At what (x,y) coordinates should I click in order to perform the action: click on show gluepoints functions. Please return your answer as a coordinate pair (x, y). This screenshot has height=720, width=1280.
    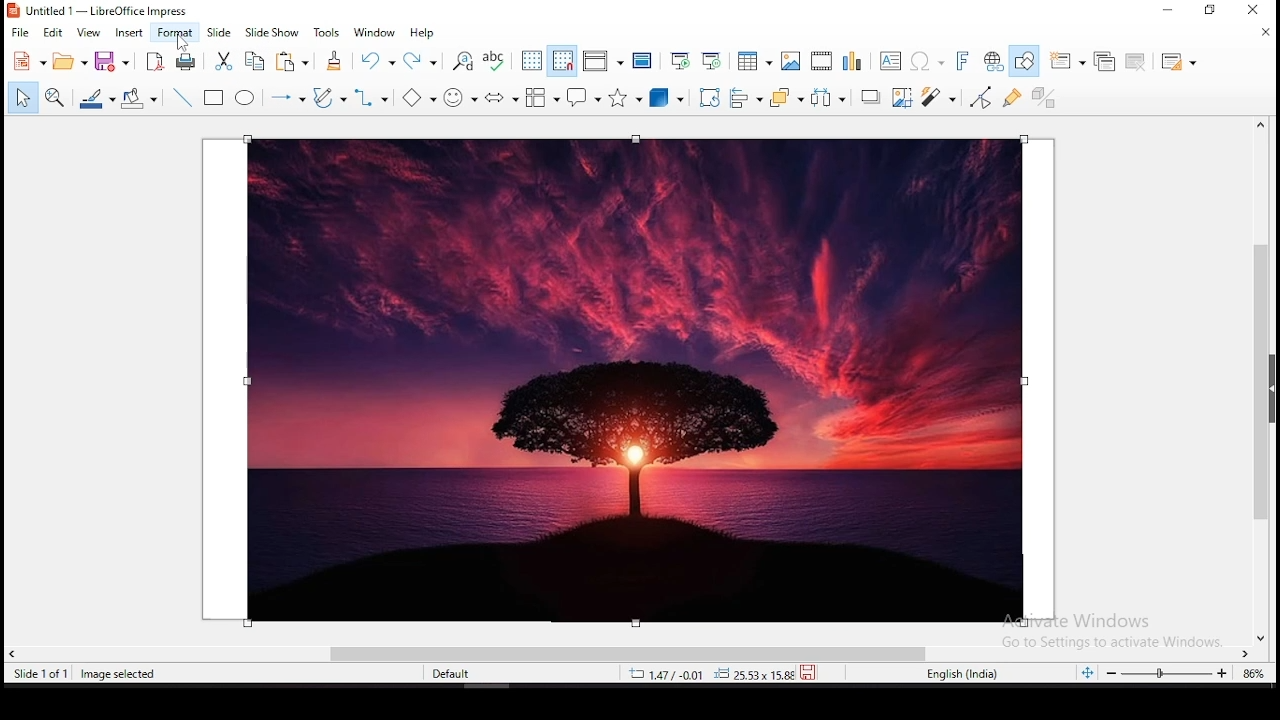
    Looking at the image, I should click on (1010, 98).